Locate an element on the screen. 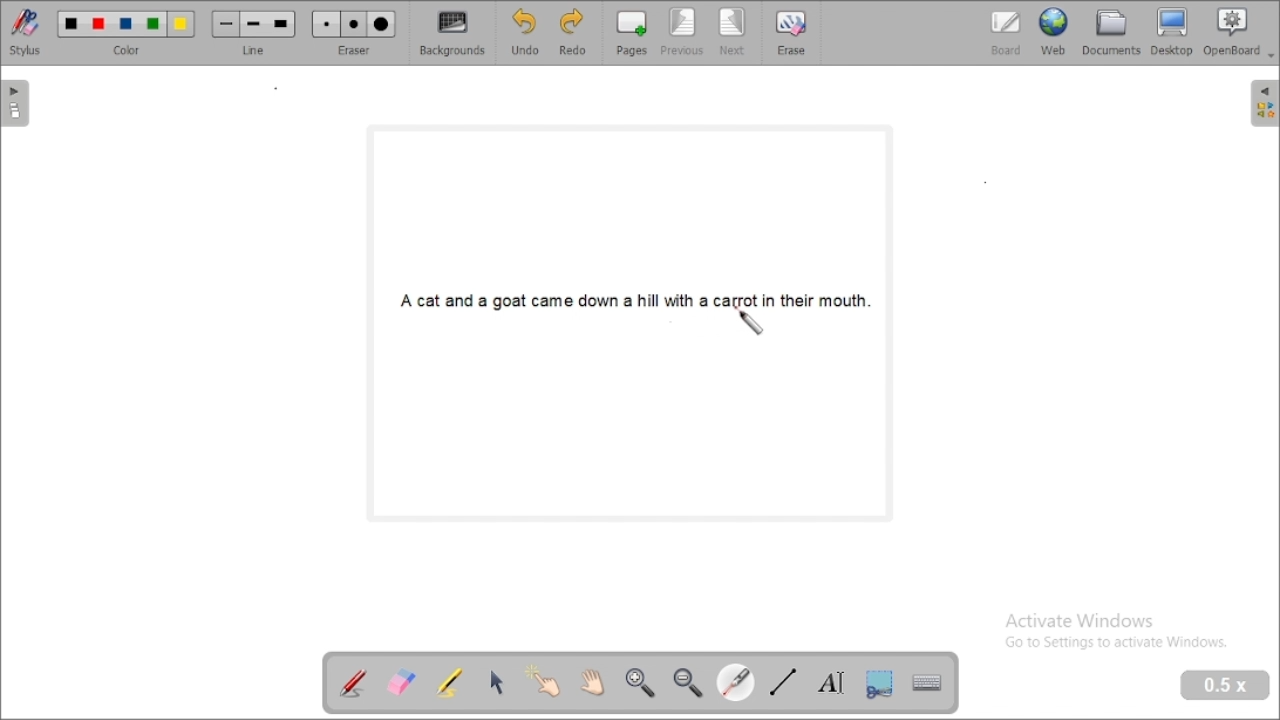  previous is located at coordinates (682, 33).